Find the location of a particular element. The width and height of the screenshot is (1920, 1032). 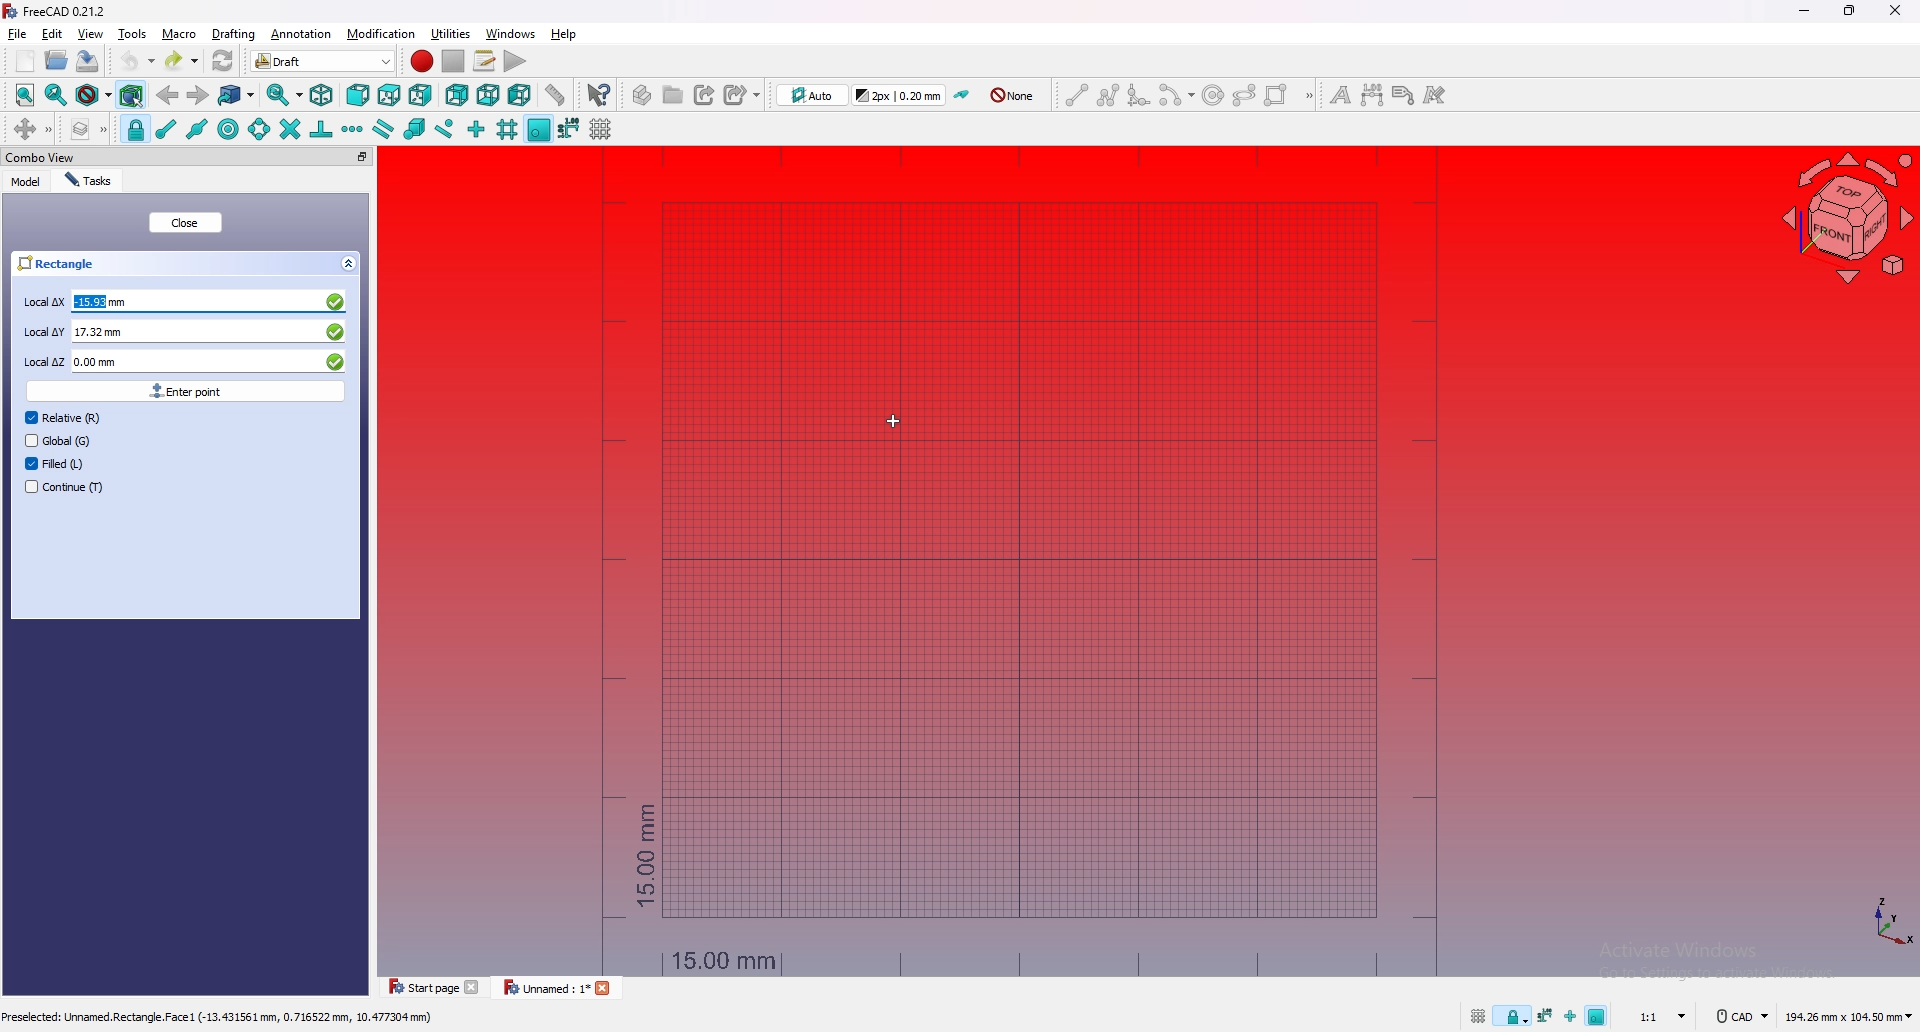

refresh is located at coordinates (223, 60).